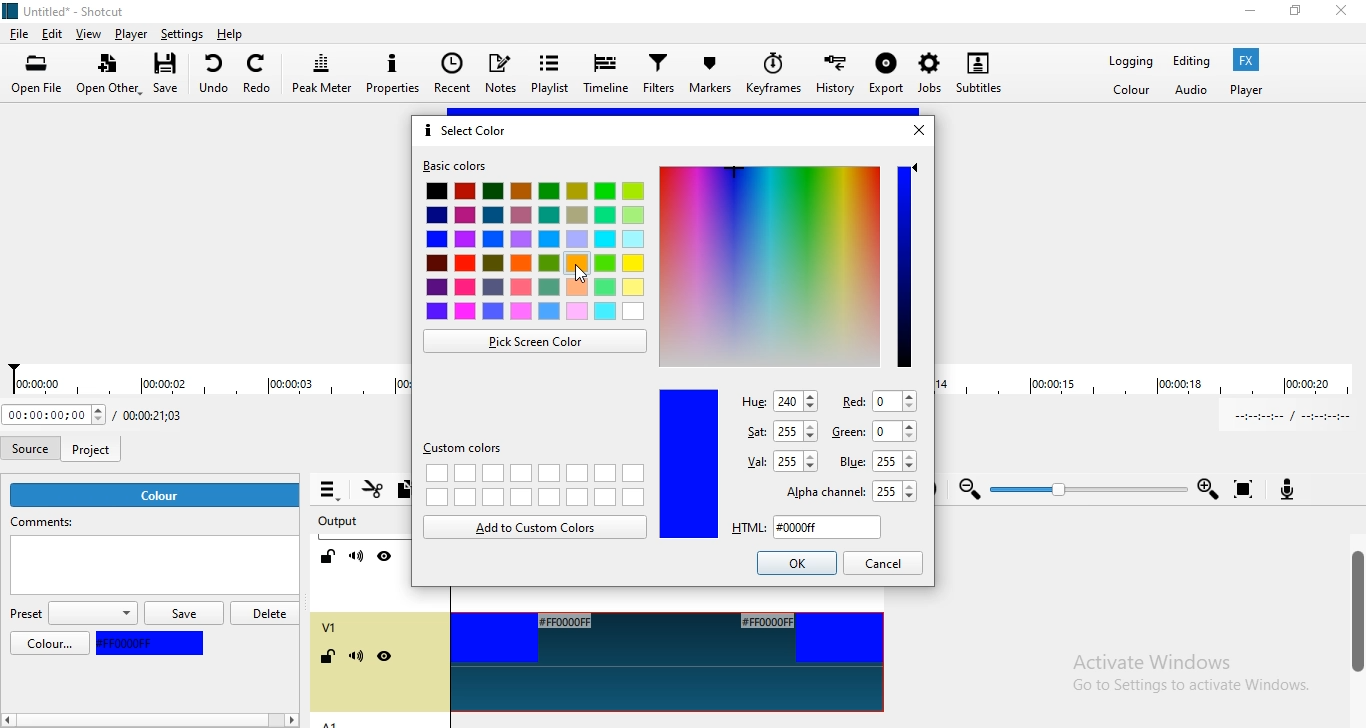 The width and height of the screenshot is (1366, 728). Describe the element at coordinates (267, 612) in the screenshot. I see `delete` at that location.